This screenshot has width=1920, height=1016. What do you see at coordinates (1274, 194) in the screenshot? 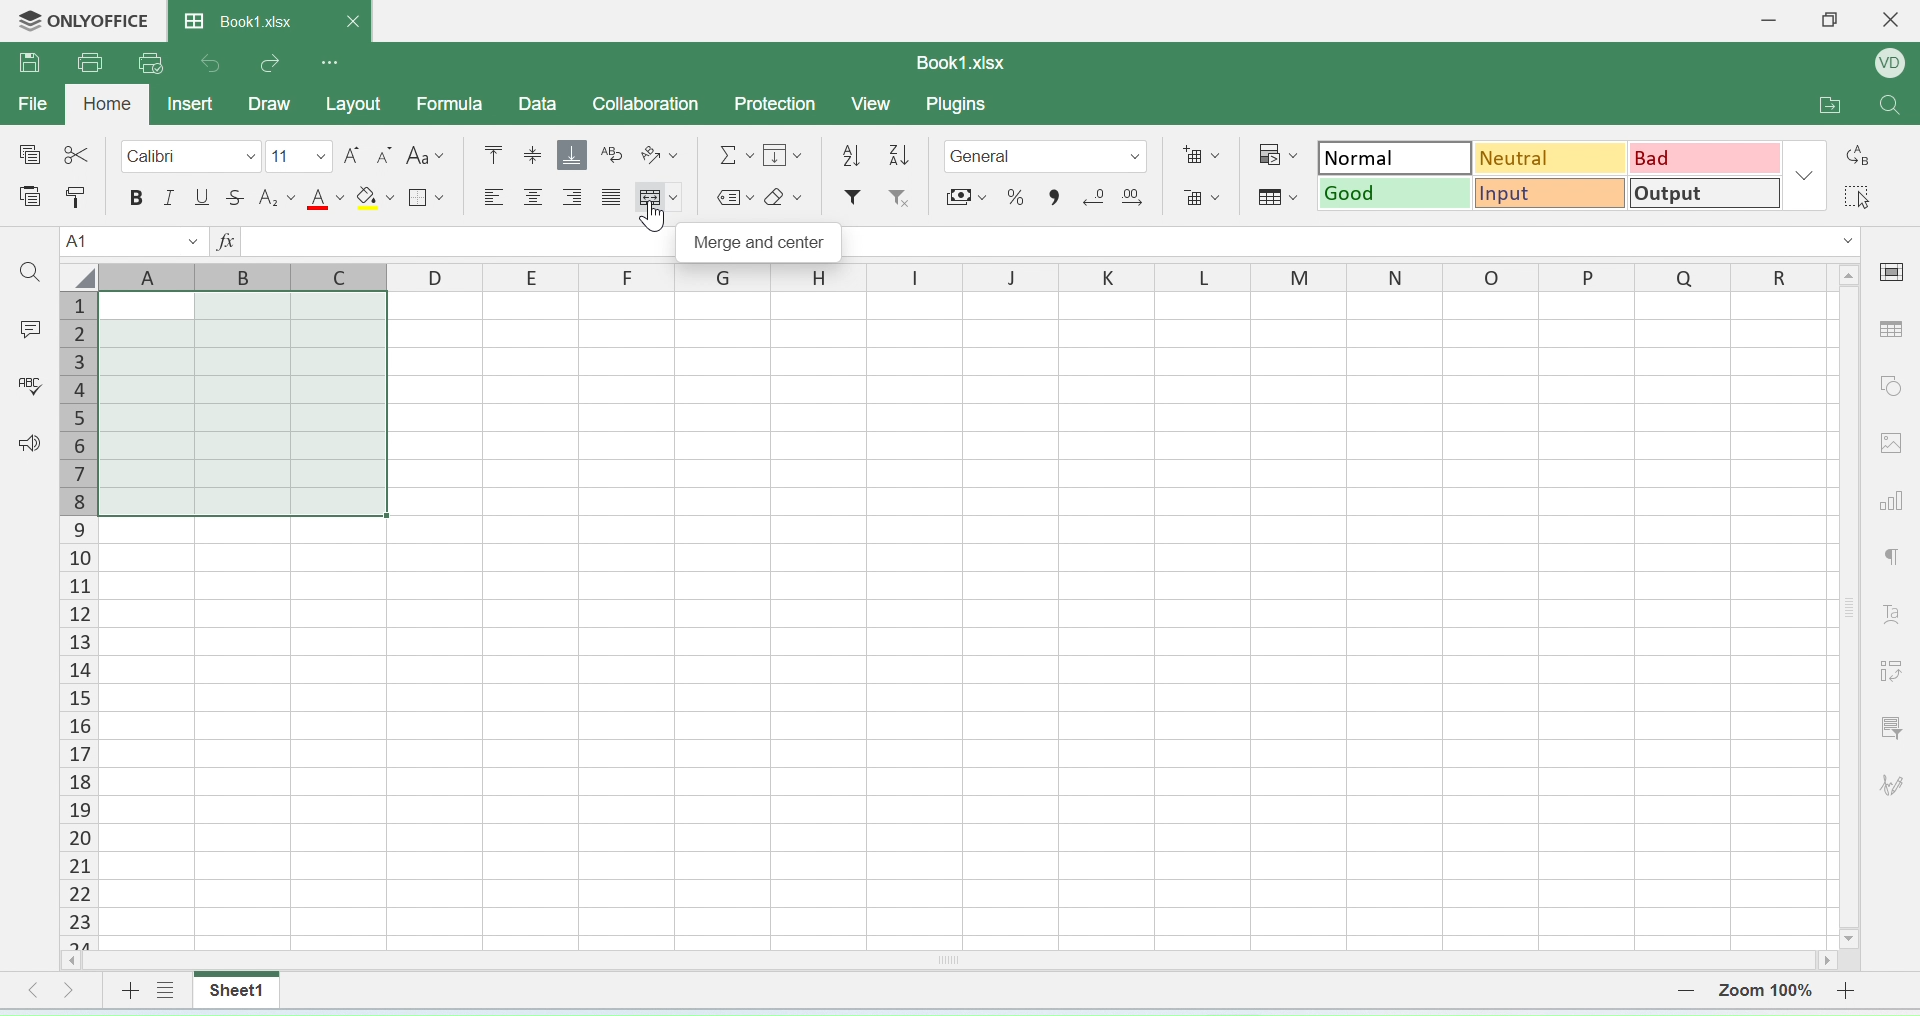
I see `format as table template` at bounding box center [1274, 194].